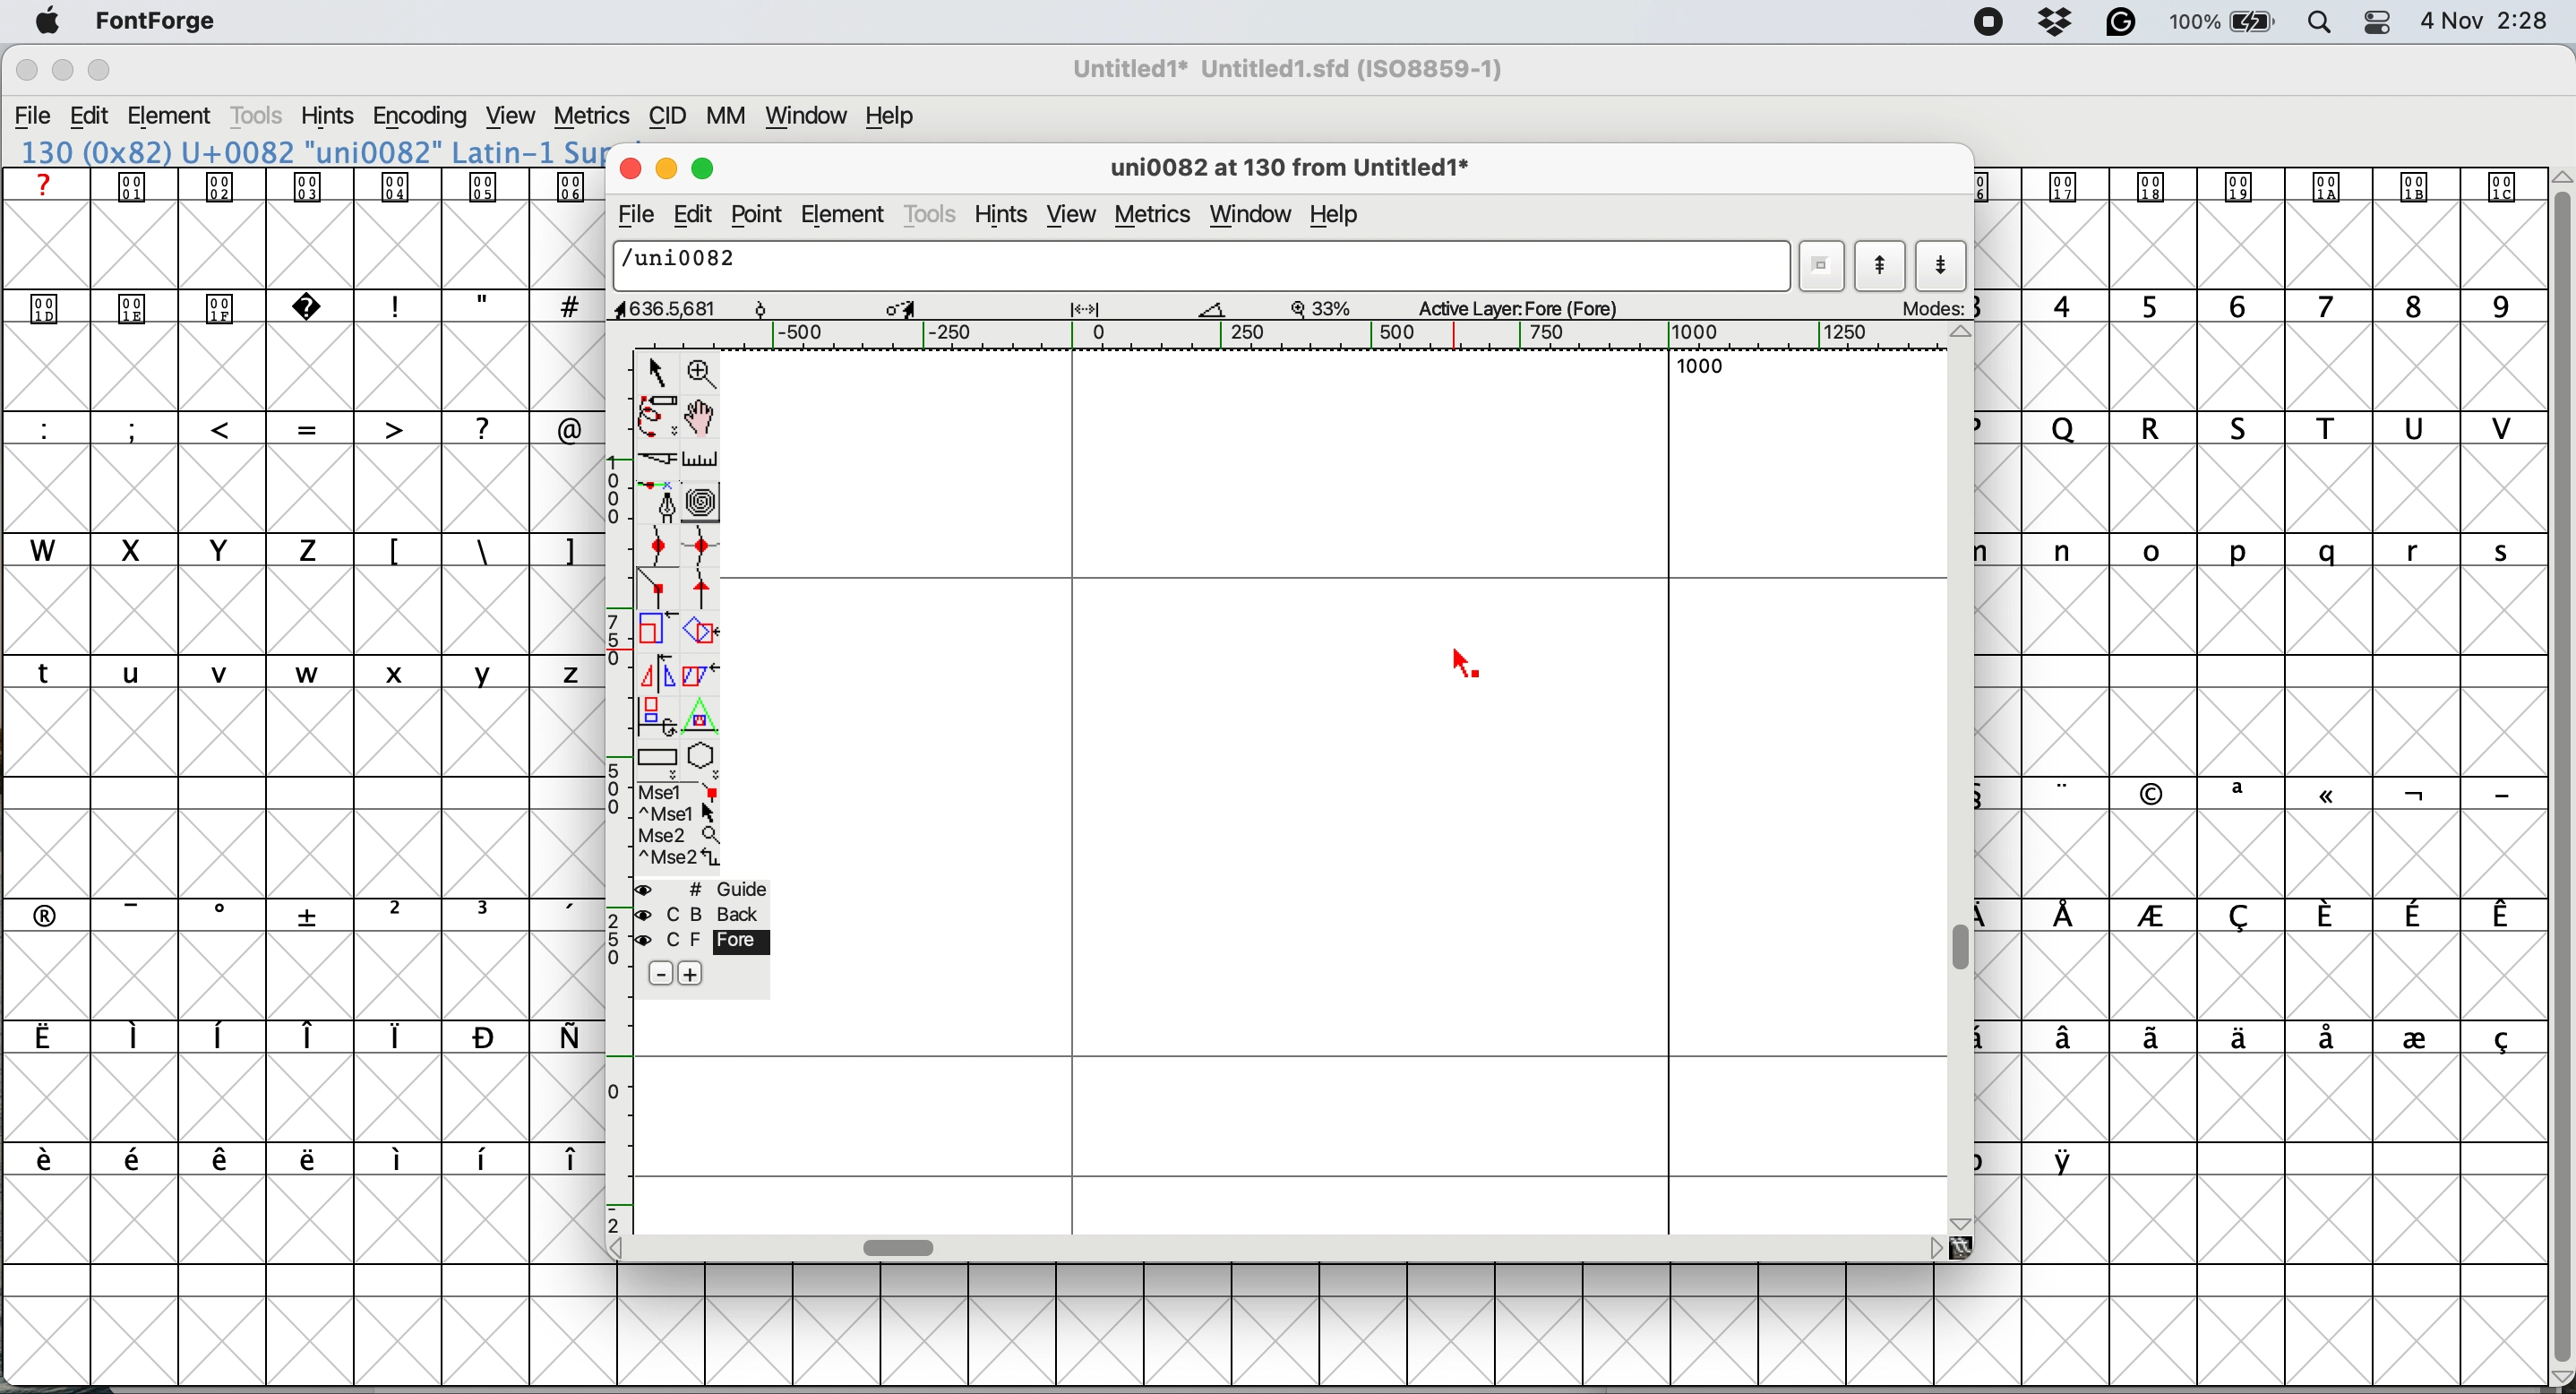  What do you see at coordinates (687, 216) in the screenshot?
I see `edit` at bounding box center [687, 216].